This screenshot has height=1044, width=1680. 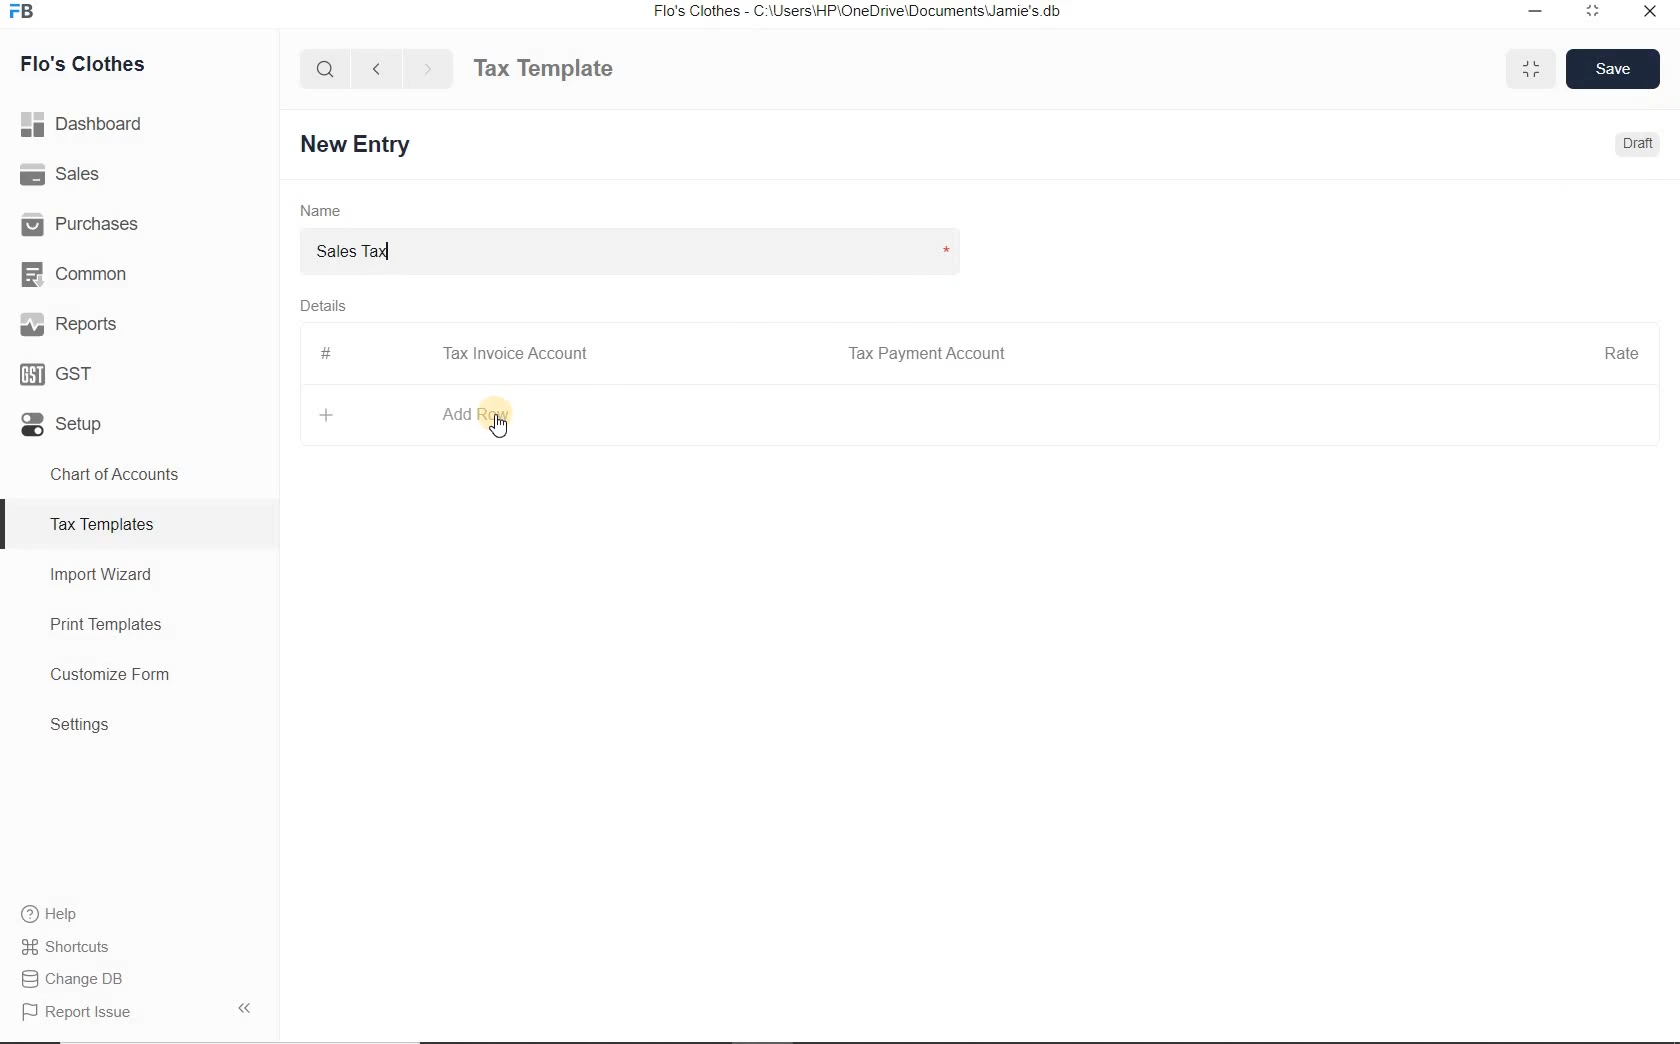 I want to click on Purchases, so click(x=139, y=221).